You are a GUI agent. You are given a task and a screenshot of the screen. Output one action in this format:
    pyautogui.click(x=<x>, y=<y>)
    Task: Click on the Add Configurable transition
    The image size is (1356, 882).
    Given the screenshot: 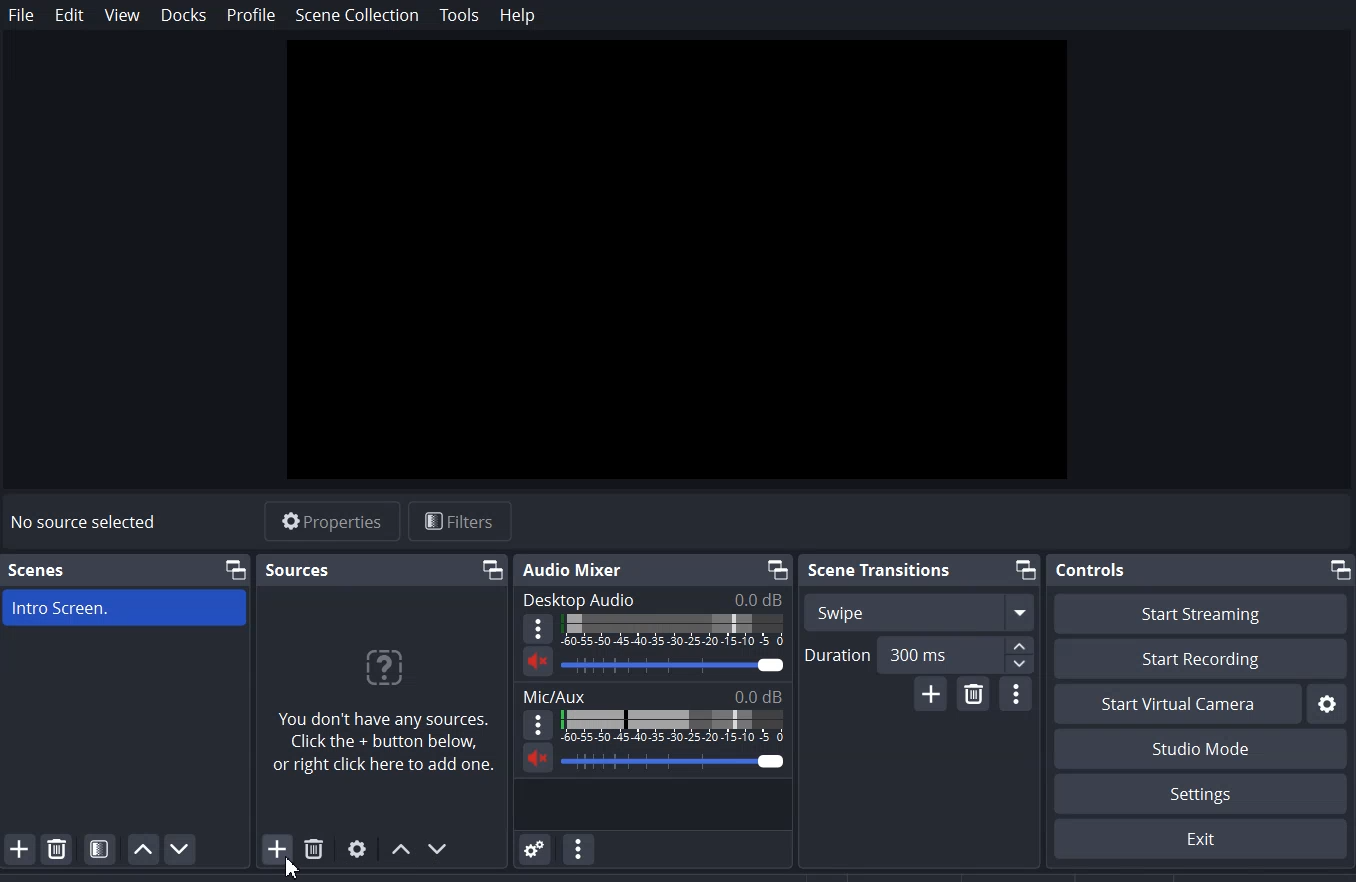 What is the action you would take?
    pyautogui.click(x=931, y=694)
    